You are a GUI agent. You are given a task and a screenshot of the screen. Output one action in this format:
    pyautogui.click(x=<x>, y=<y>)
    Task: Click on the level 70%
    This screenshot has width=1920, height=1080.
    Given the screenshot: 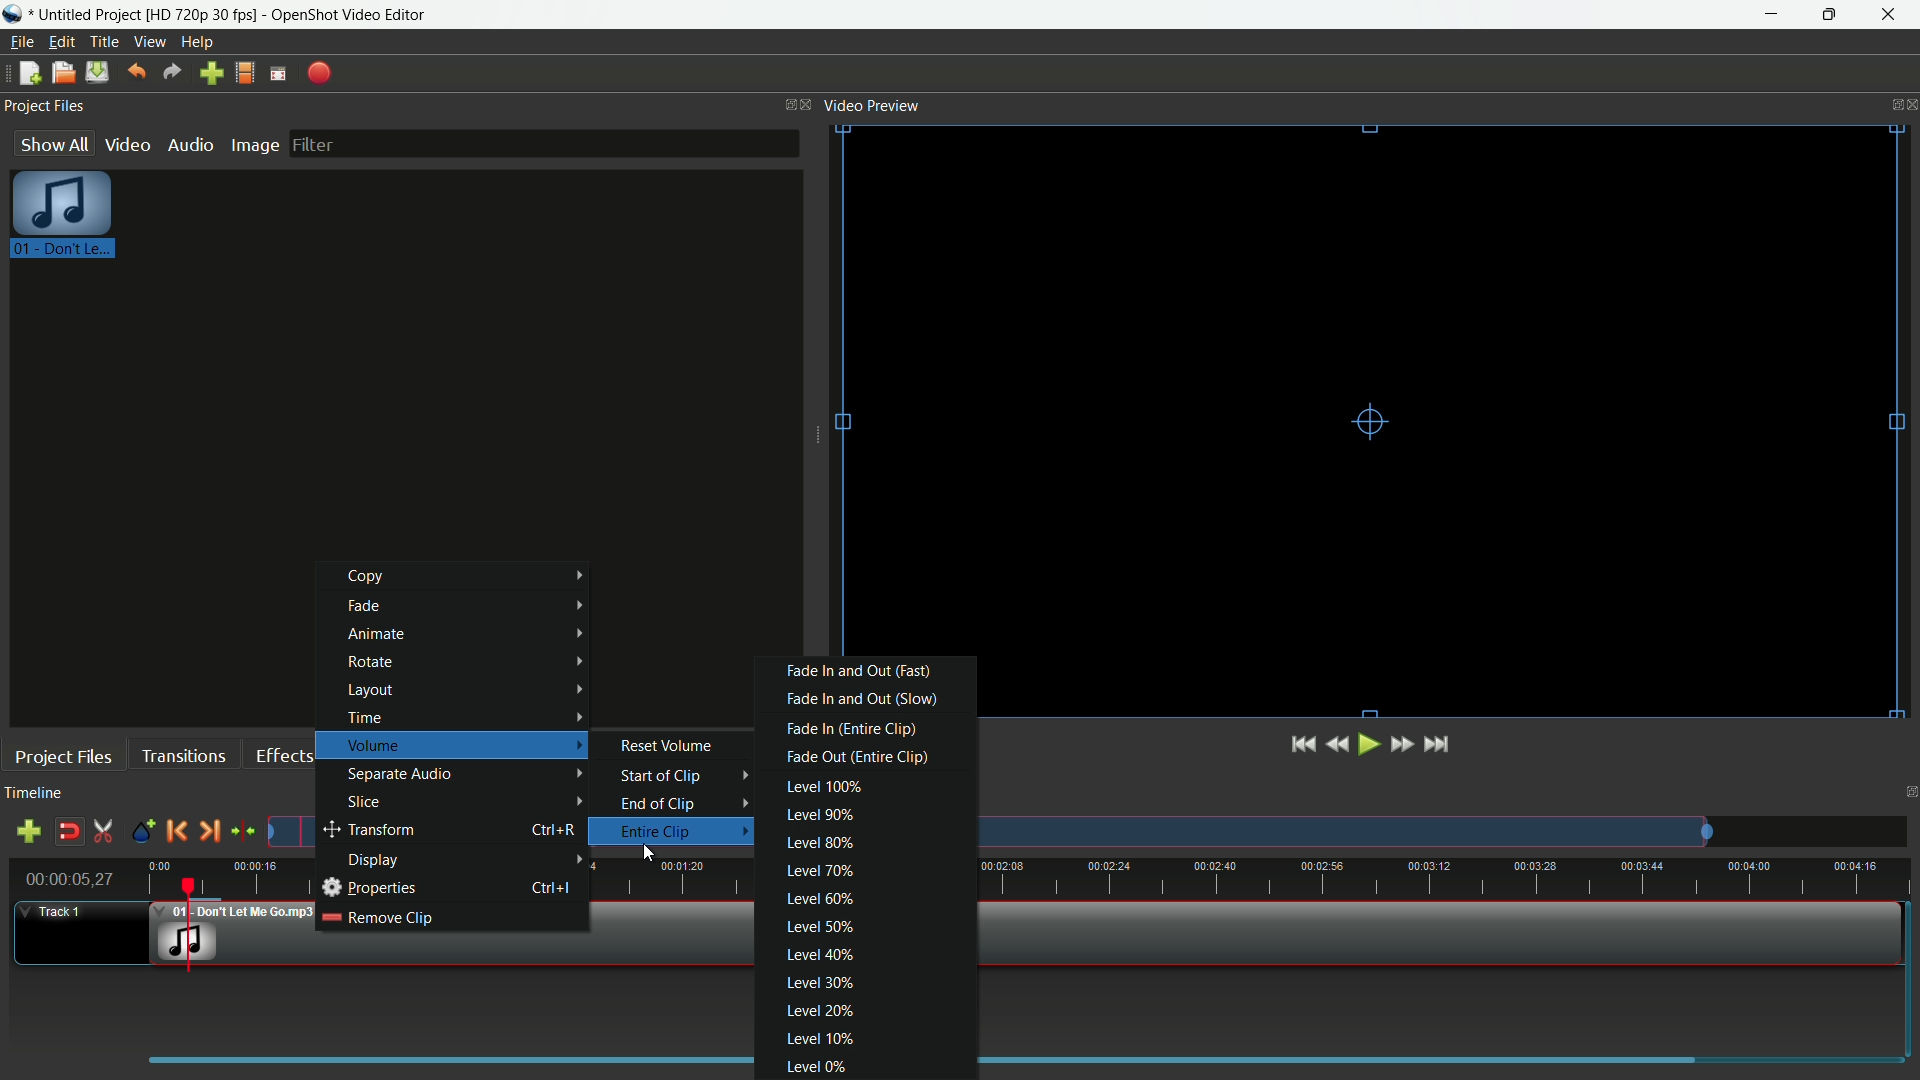 What is the action you would take?
    pyautogui.click(x=818, y=872)
    